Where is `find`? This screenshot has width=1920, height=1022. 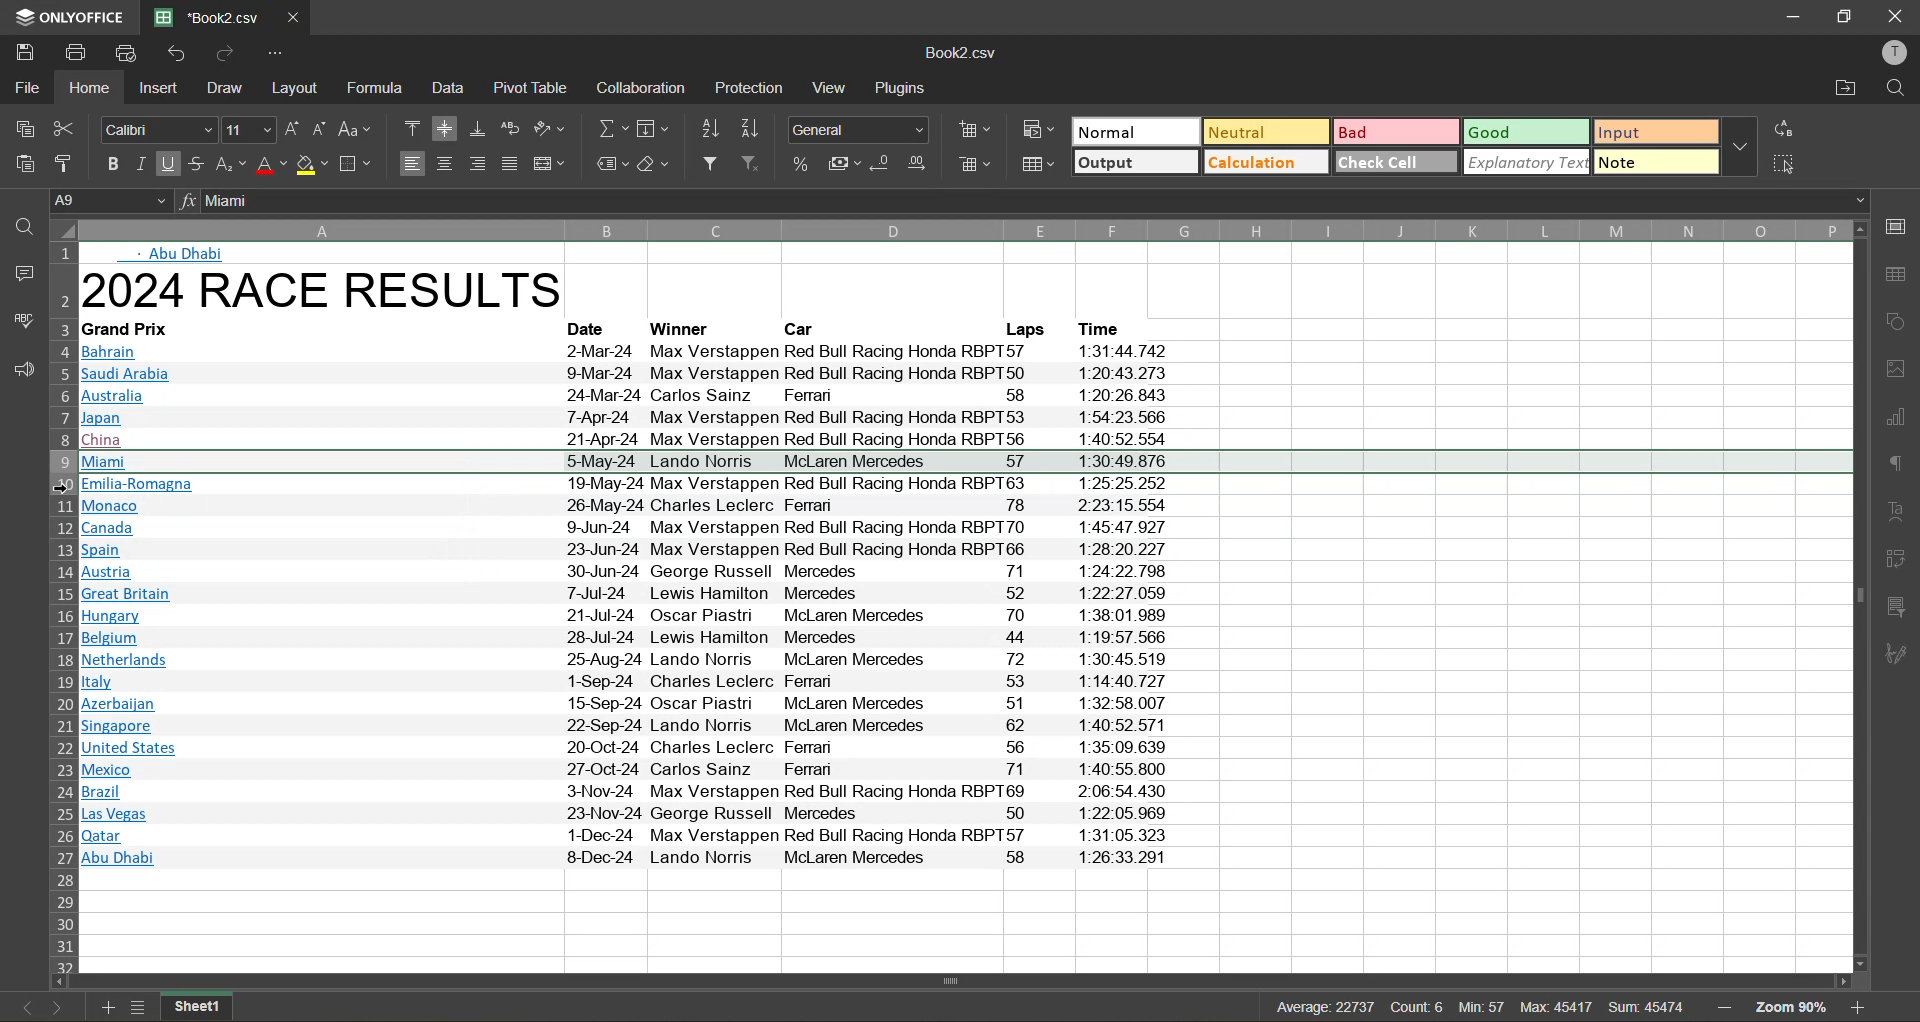
find is located at coordinates (20, 232).